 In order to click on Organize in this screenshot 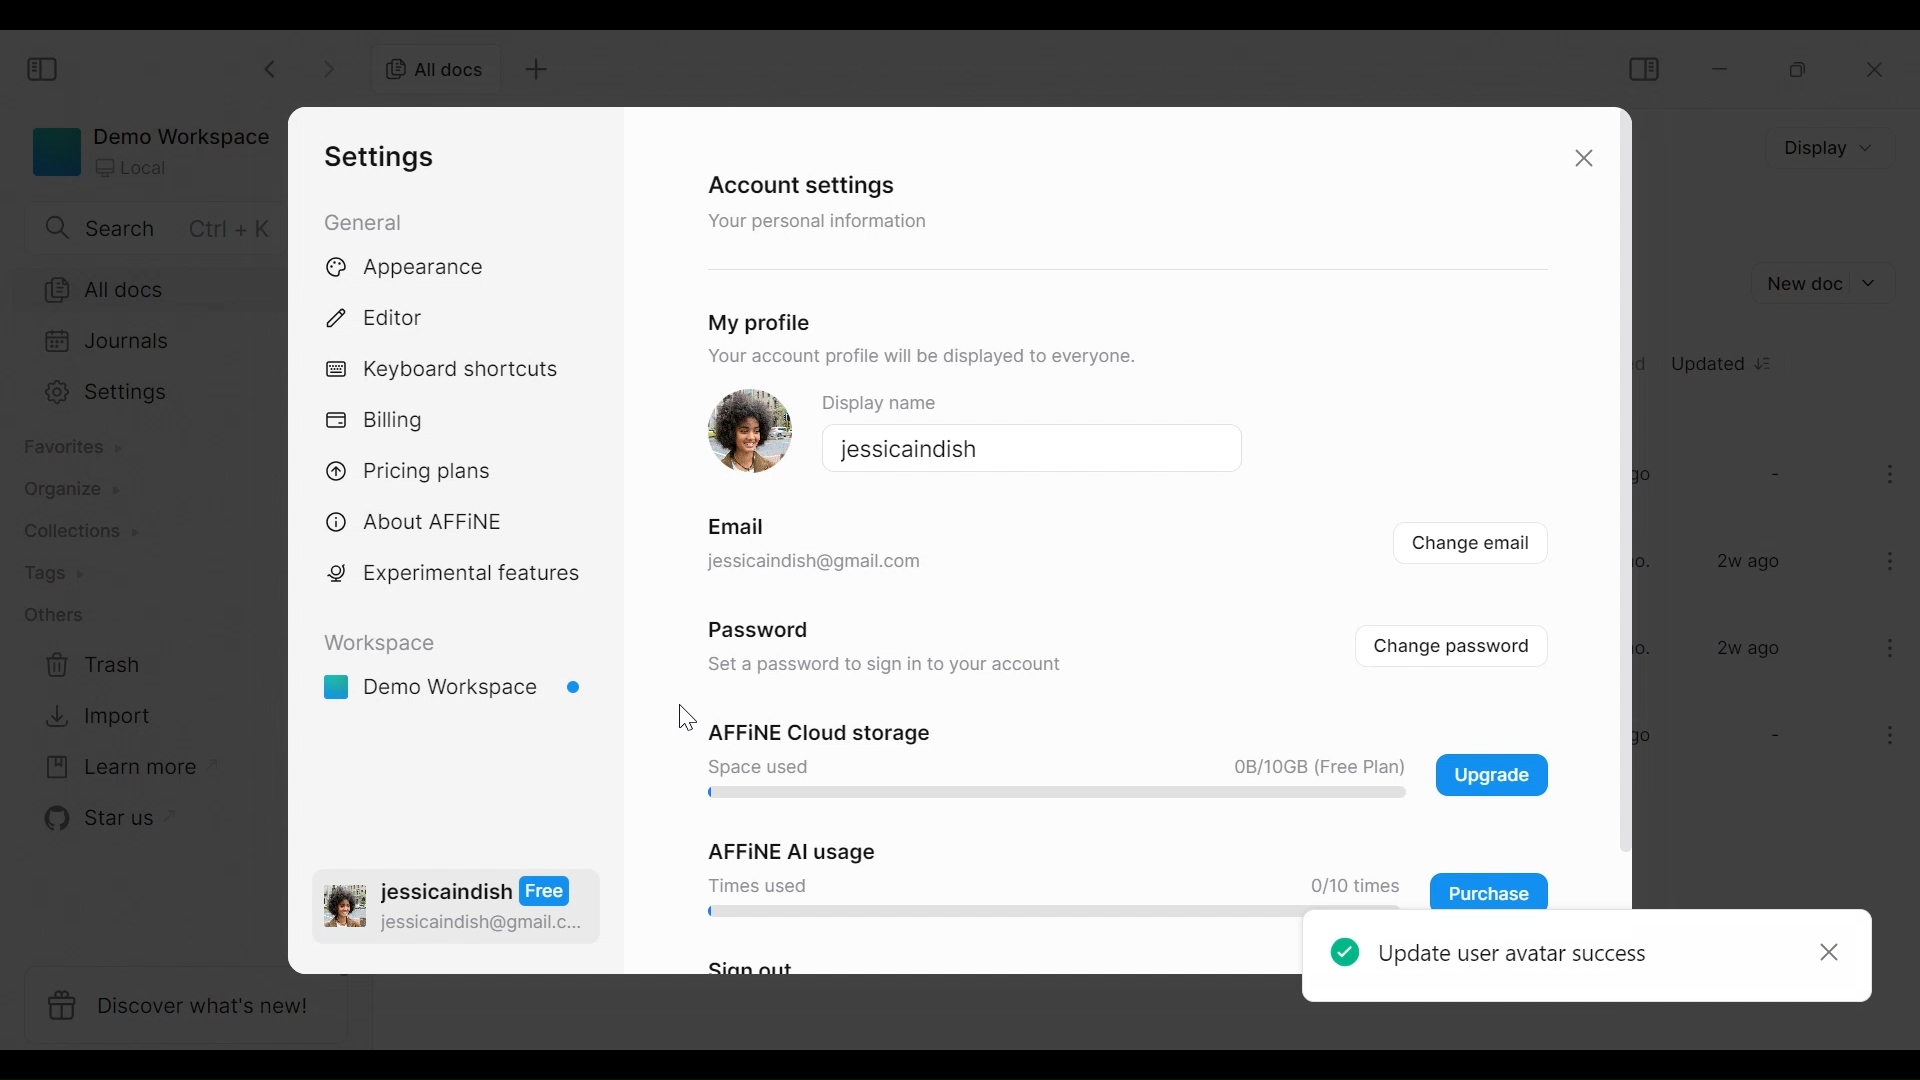, I will do `click(76, 491)`.